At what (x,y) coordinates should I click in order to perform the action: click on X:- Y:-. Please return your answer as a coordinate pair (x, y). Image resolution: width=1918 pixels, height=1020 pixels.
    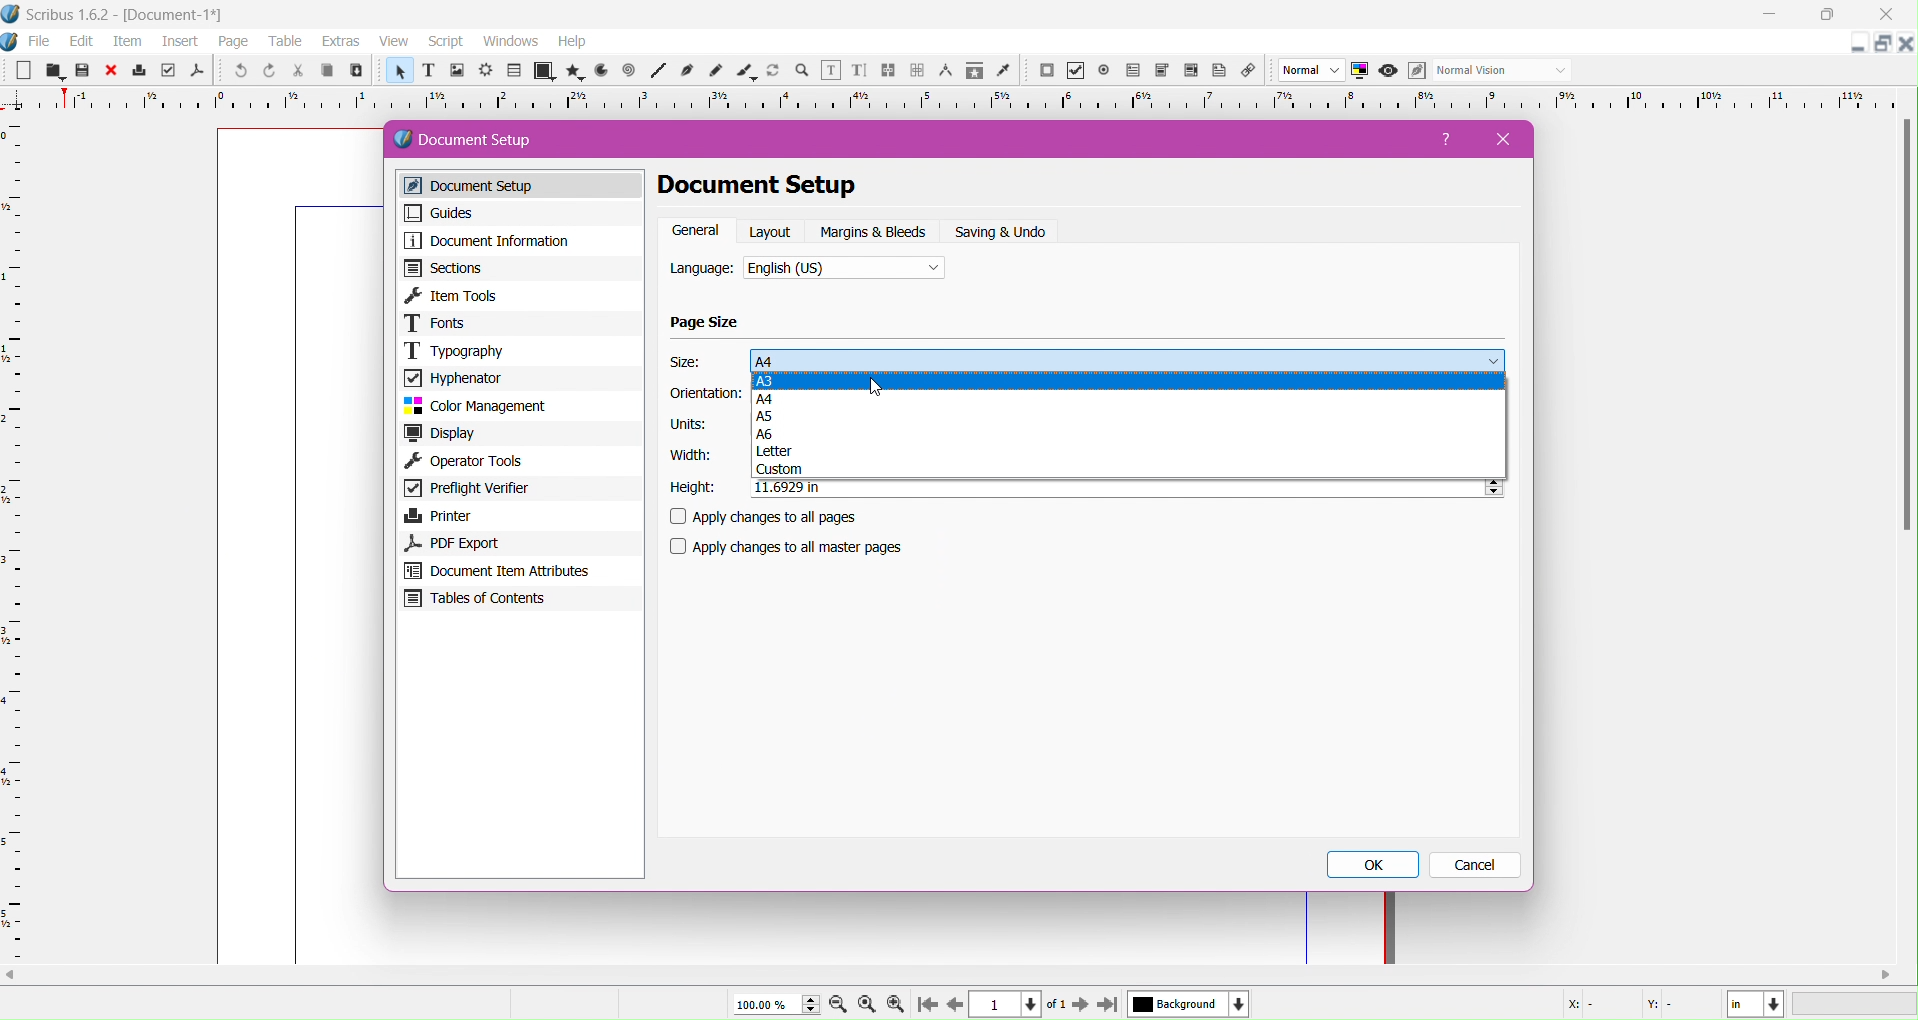
    Looking at the image, I should click on (1625, 1004).